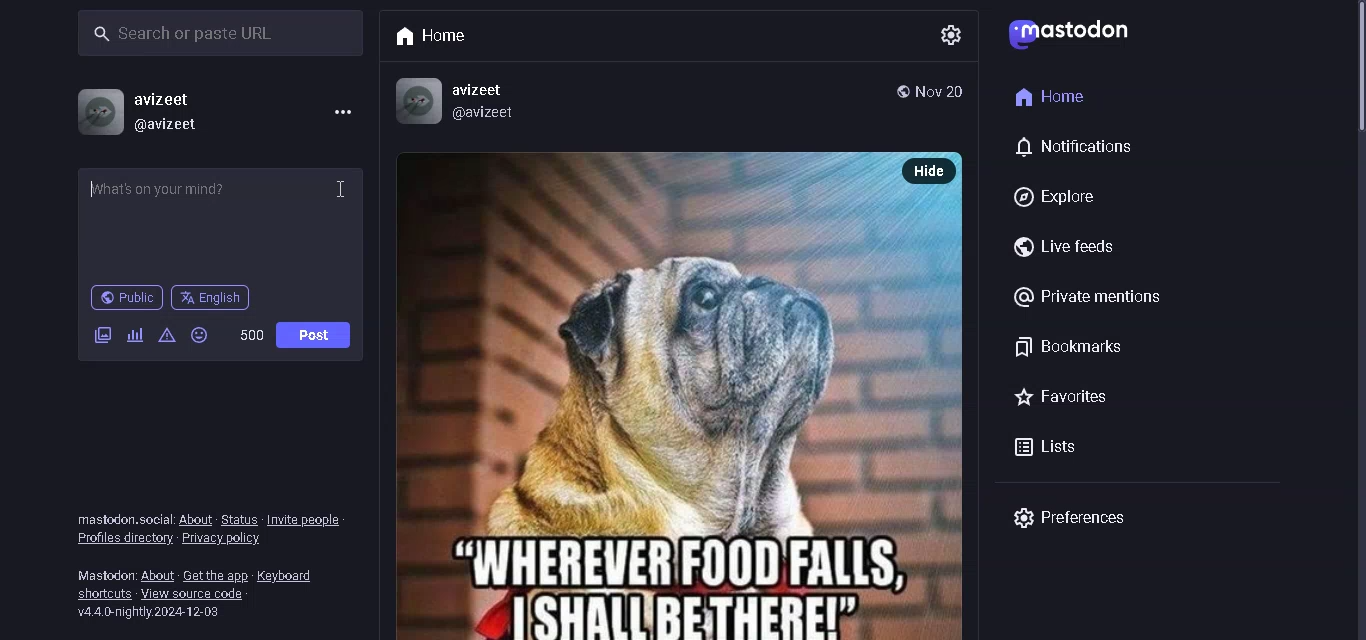 The width and height of the screenshot is (1366, 640). Describe the element at coordinates (195, 519) in the screenshot. I see `about` at that location.